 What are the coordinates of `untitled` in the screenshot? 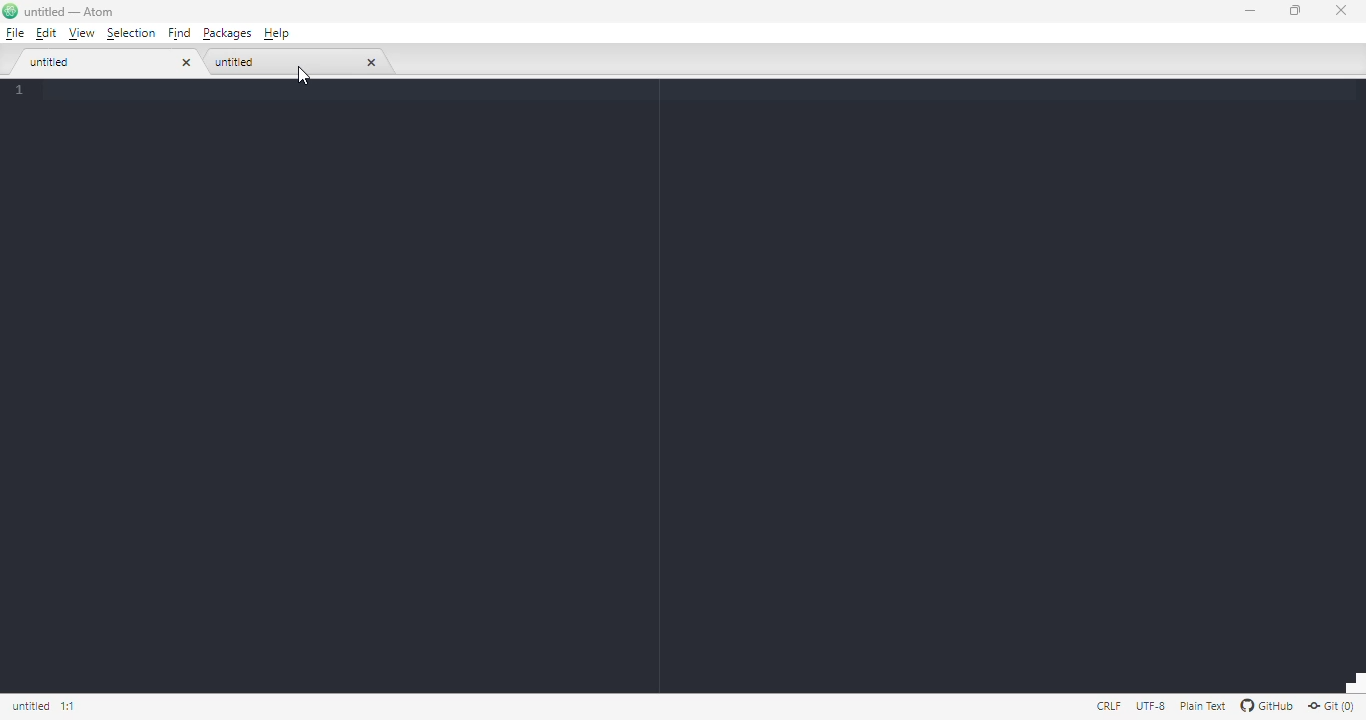 It's located at (235, 62).